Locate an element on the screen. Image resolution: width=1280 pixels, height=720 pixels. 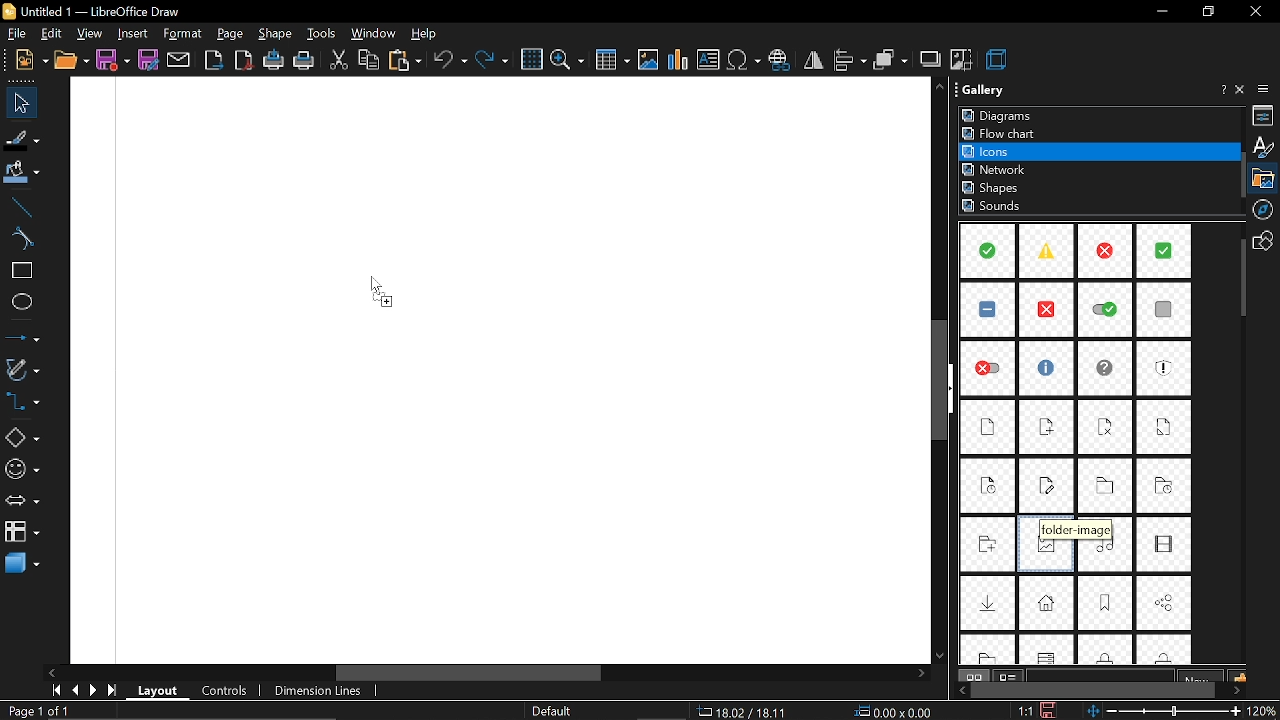
copy is located at coordinates (369, 62).